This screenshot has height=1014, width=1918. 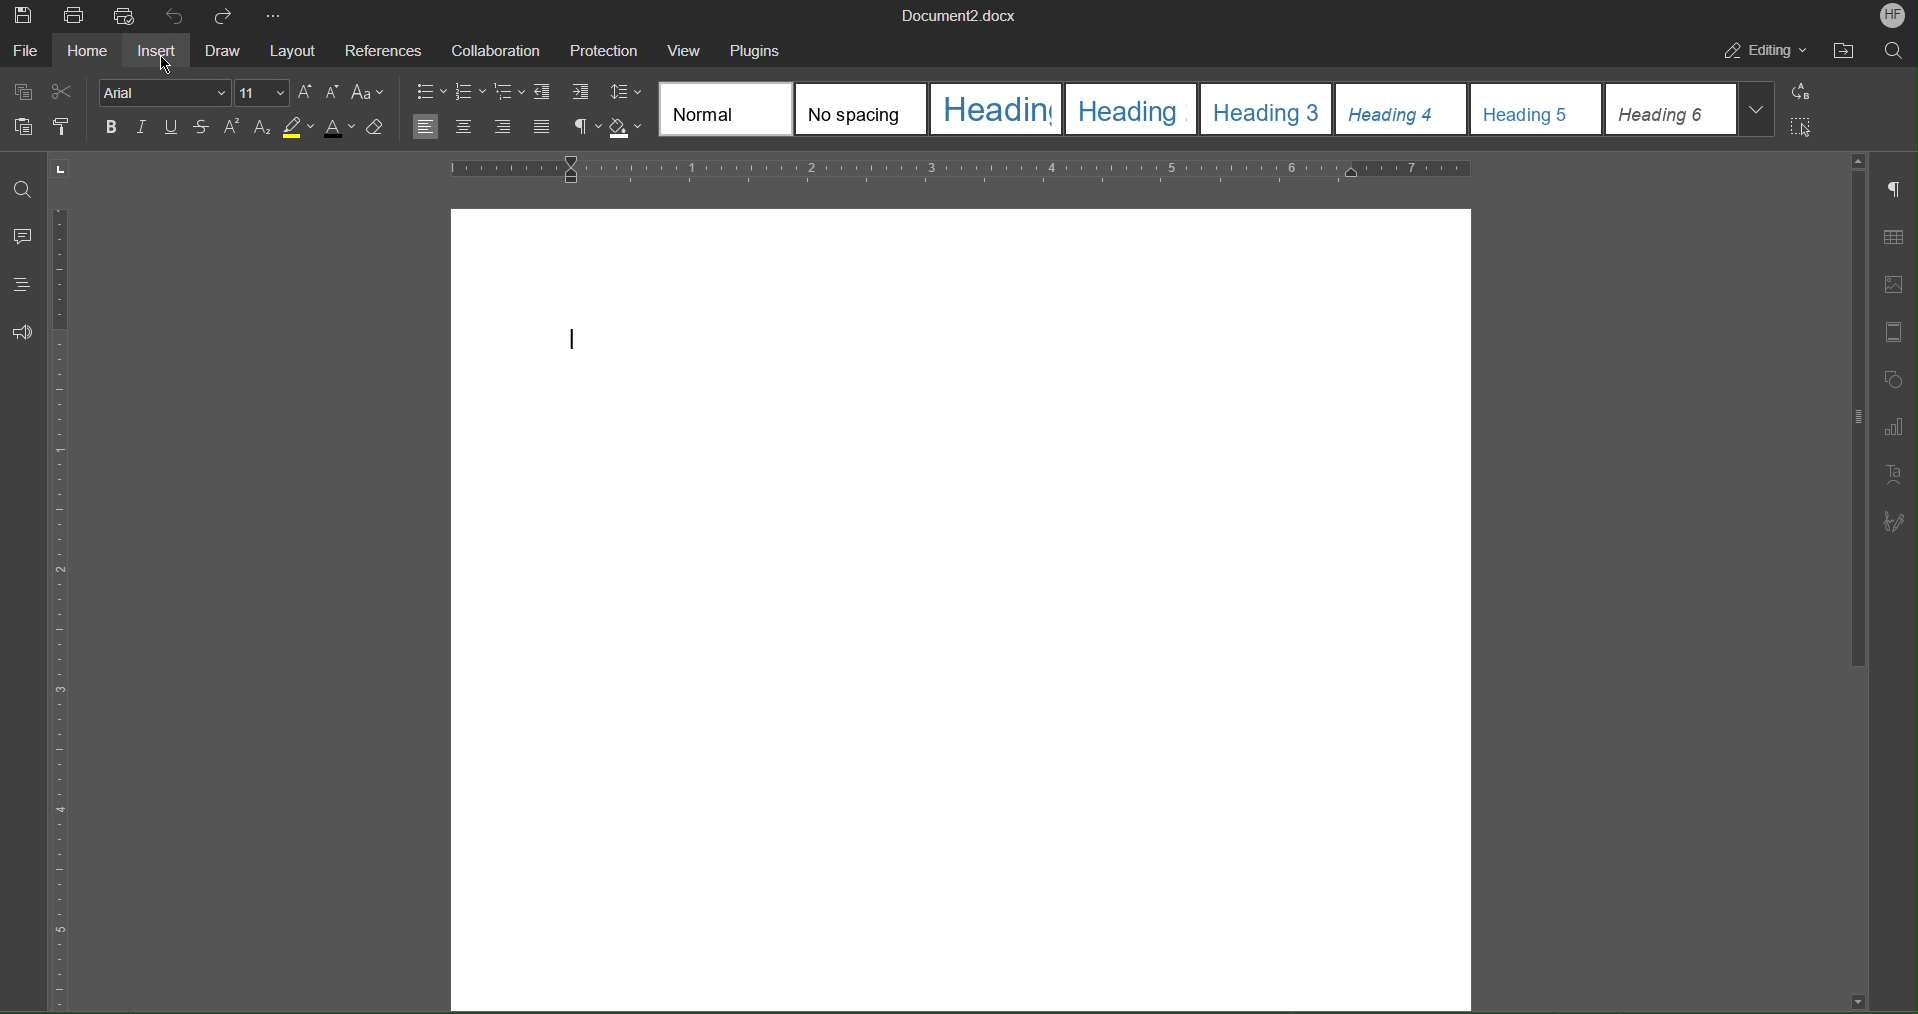 I want to click on Editing, so click(x=1769, y=53).